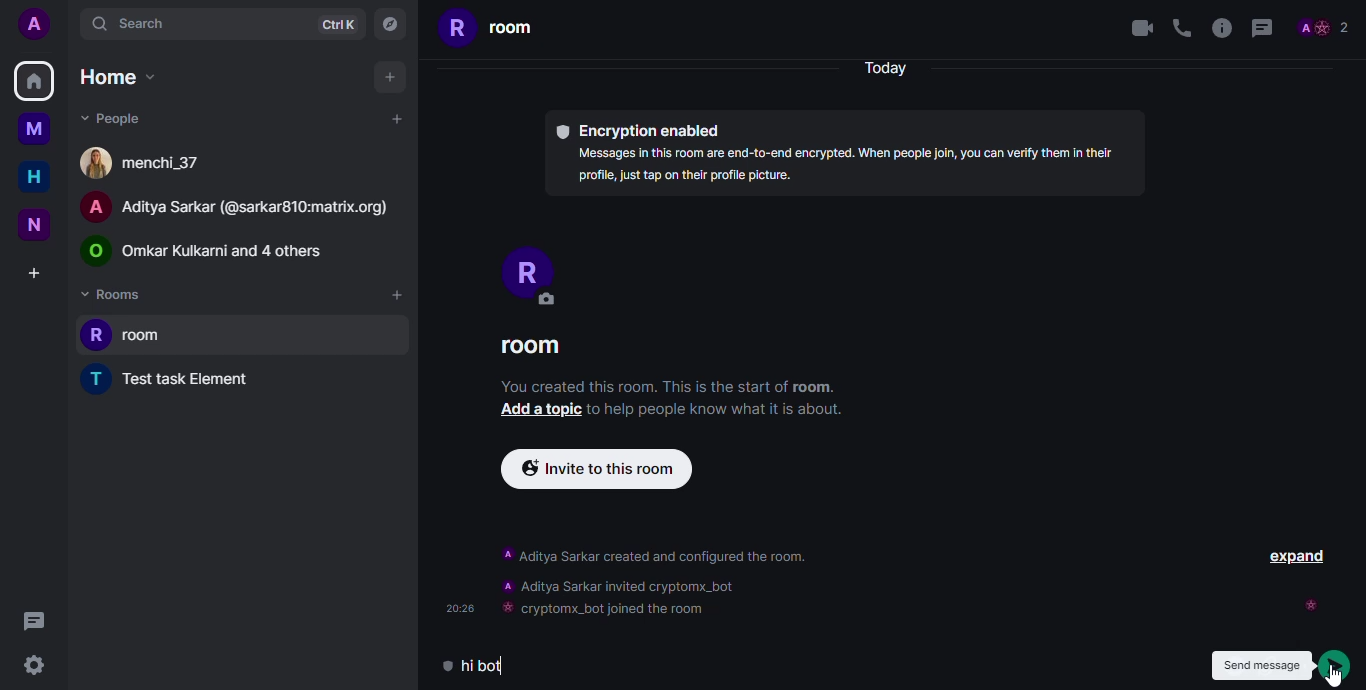 This screenshot has width=1366, height=690. What do you see at coordinates (1225, 28) in the screenshot?
I see `info` at bounding box center [1225, 28].